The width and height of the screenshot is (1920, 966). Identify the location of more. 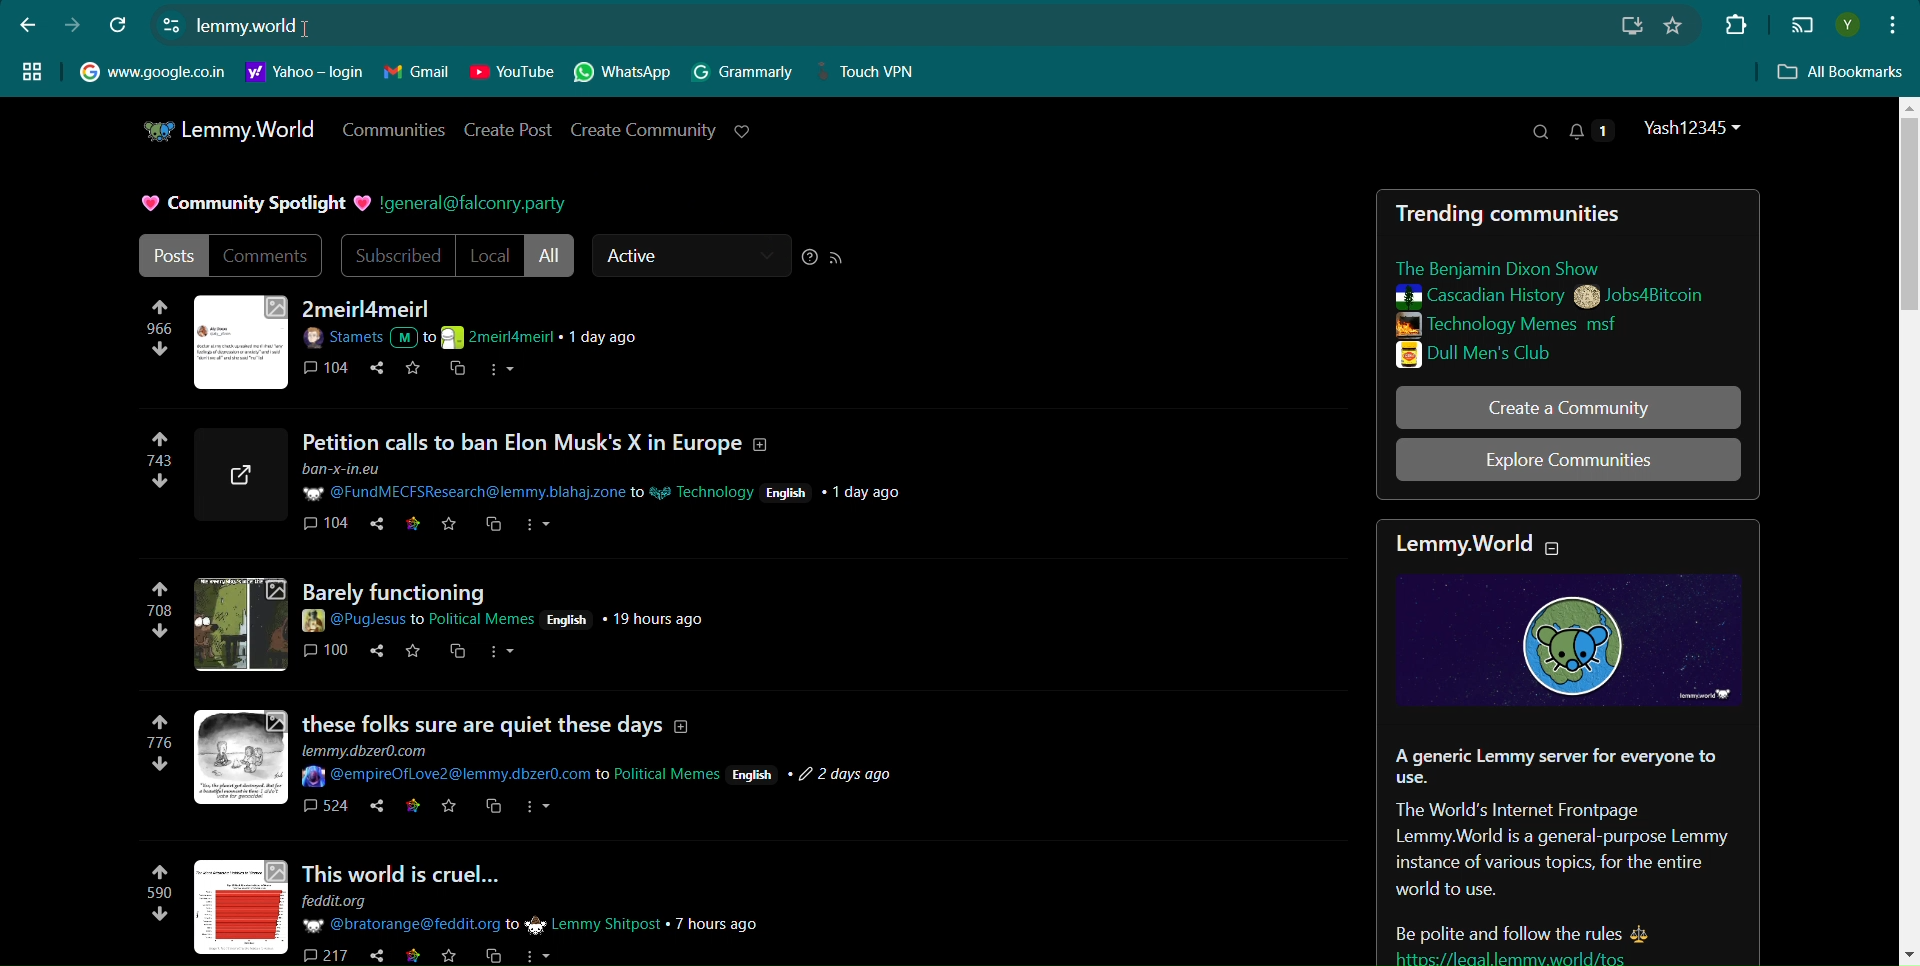
(503, 656).